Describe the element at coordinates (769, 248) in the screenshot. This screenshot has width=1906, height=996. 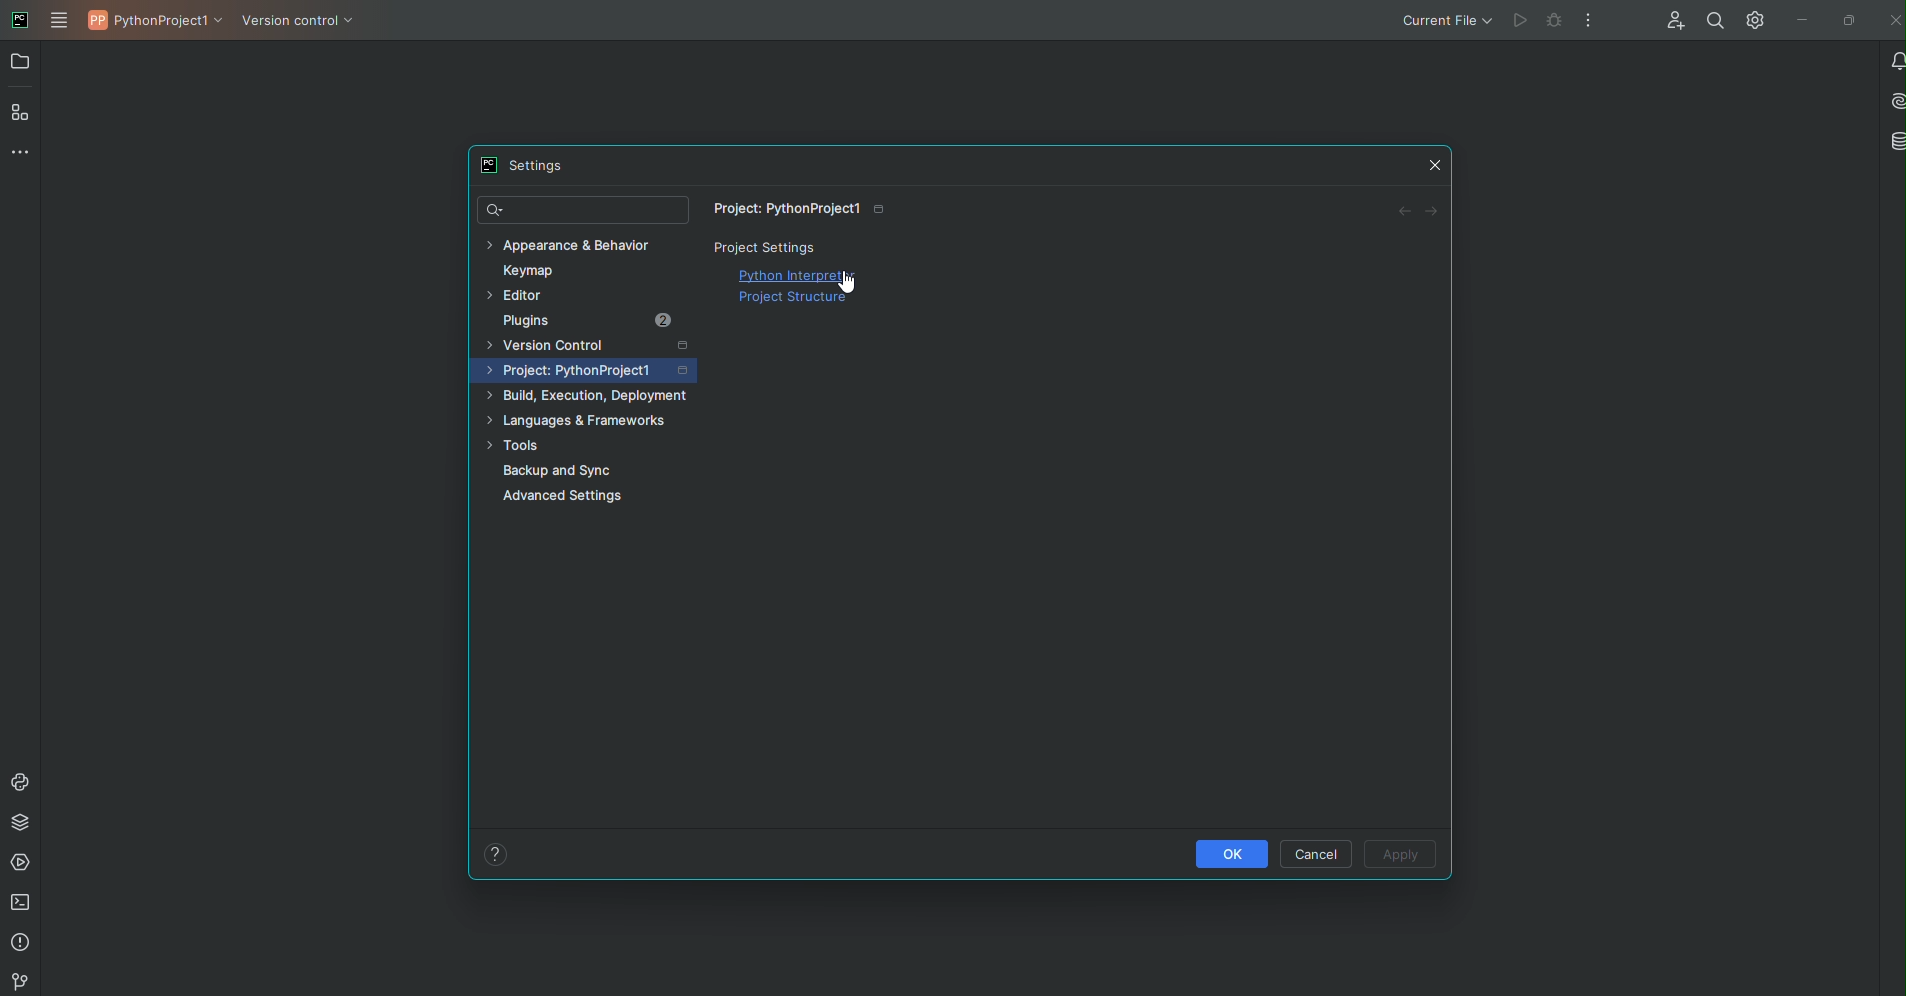
I see `Project Settings` at that location.